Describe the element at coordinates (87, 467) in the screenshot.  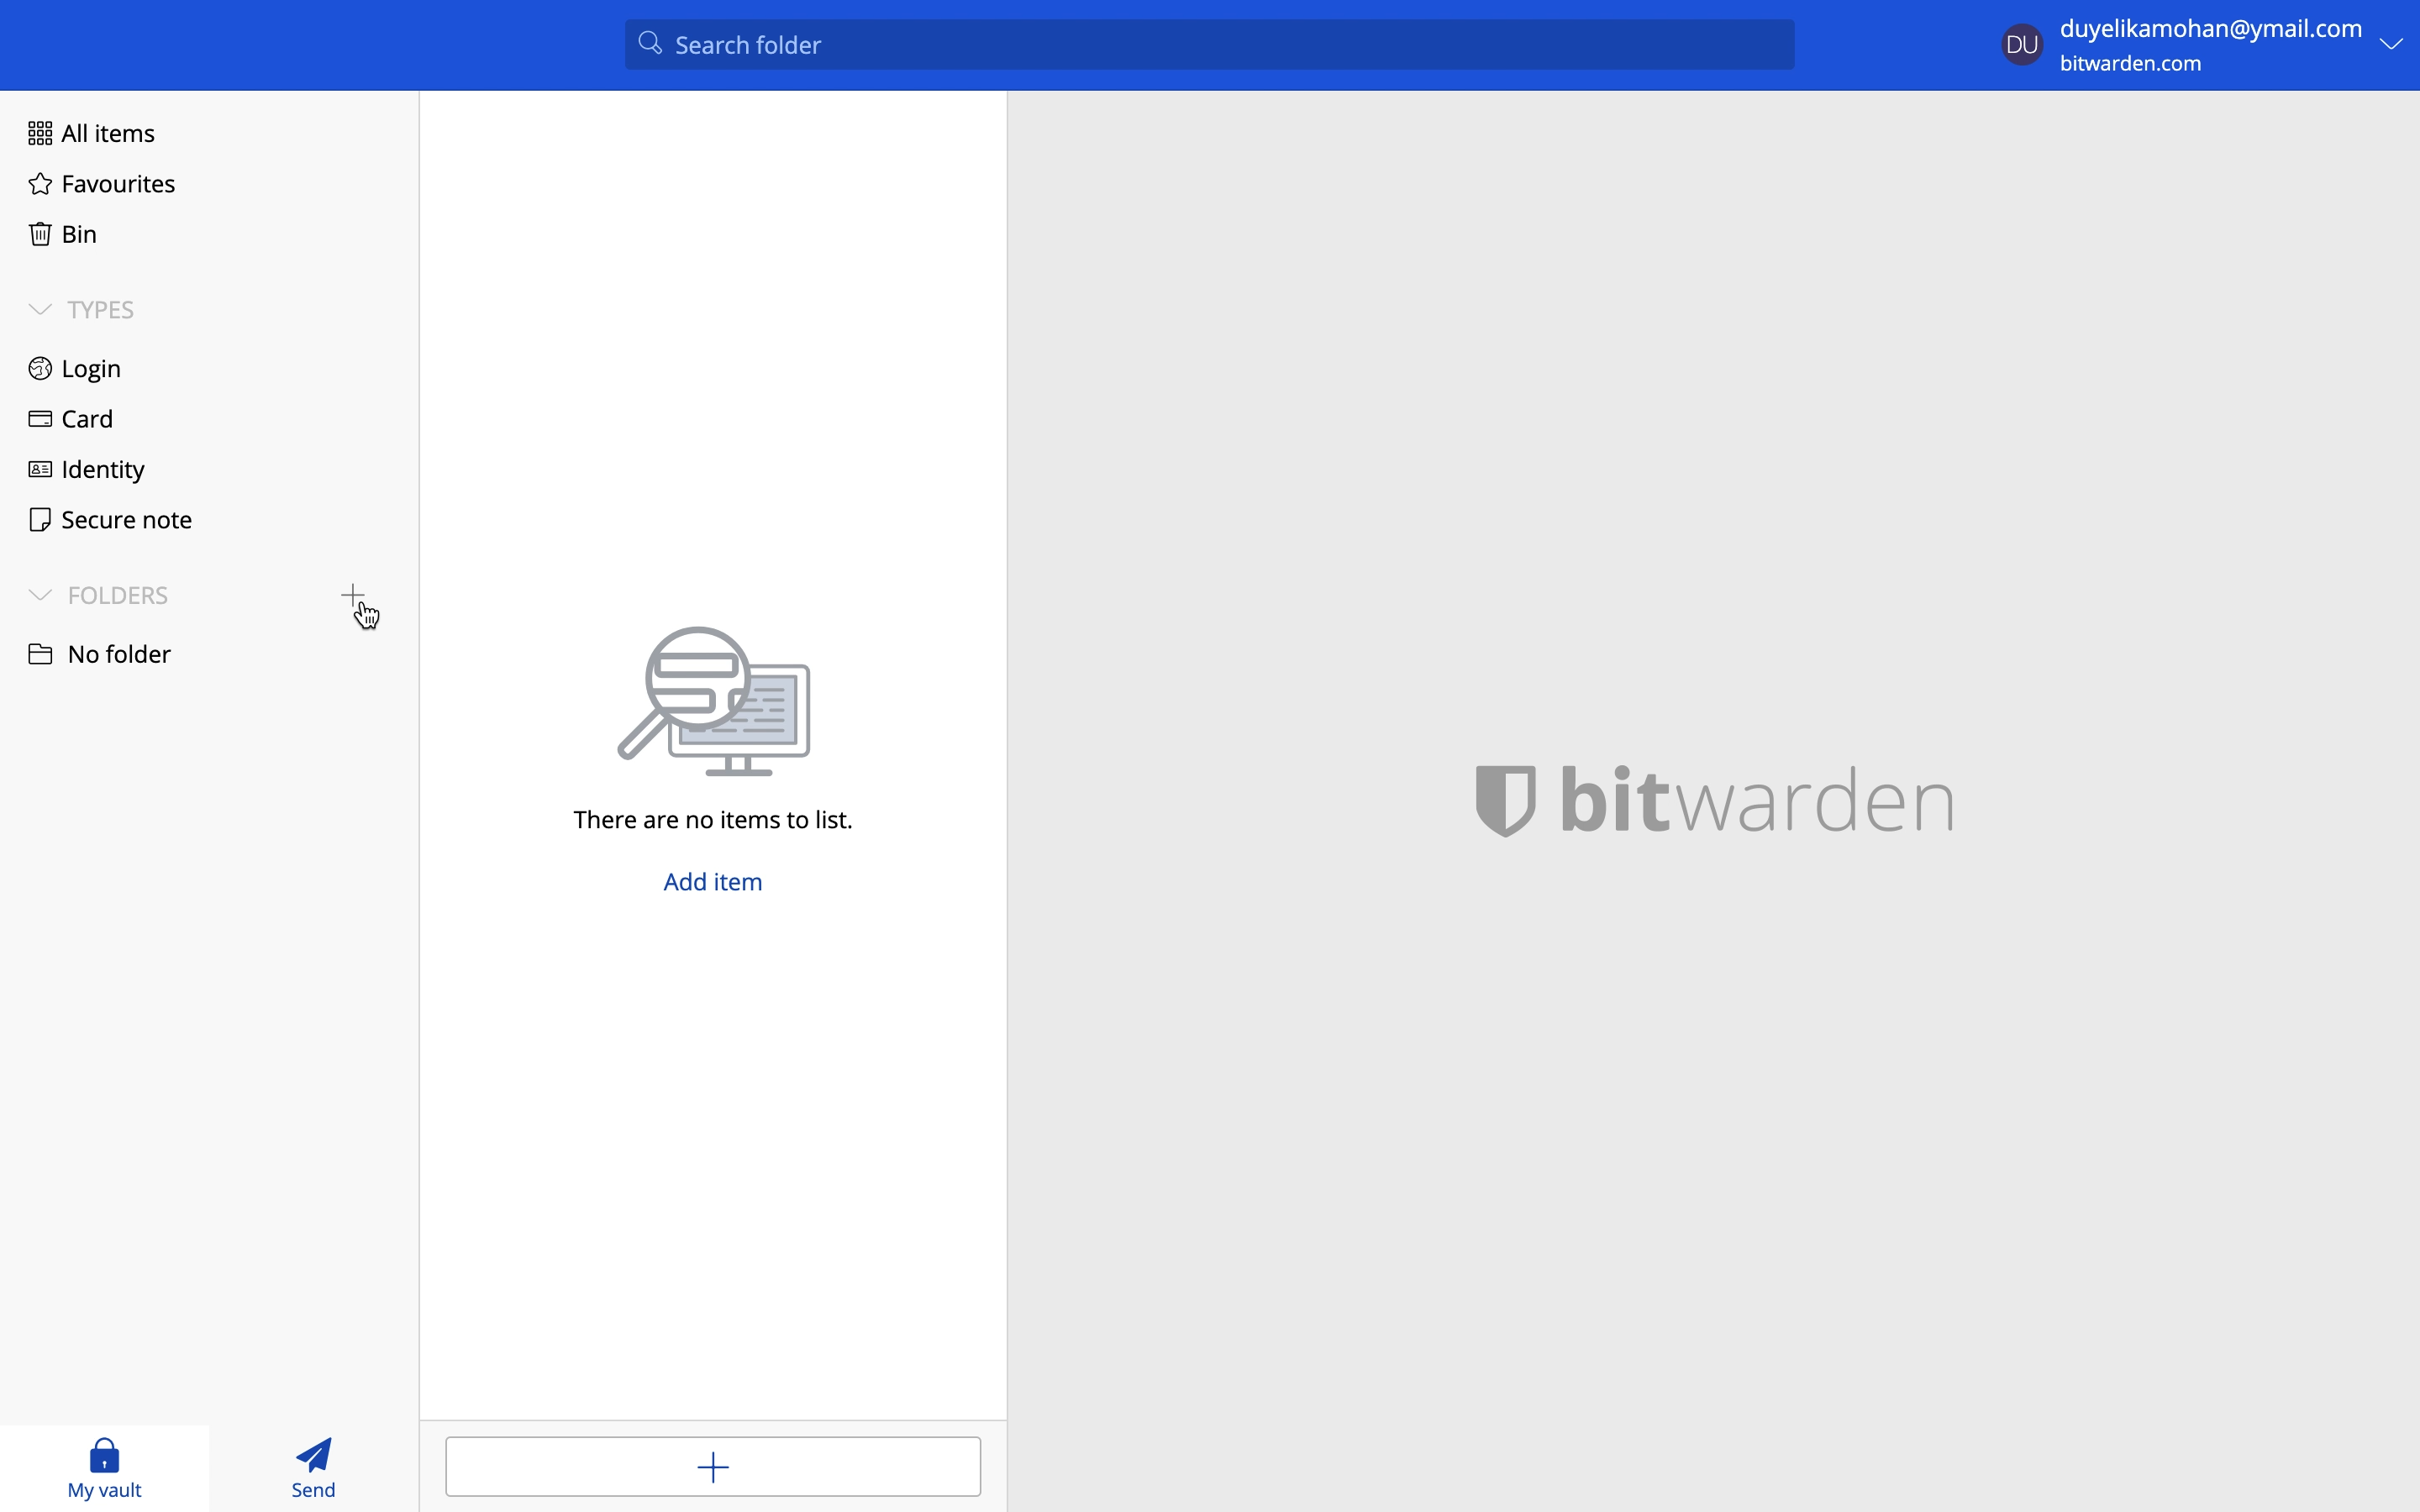
I see `identity` at that location.